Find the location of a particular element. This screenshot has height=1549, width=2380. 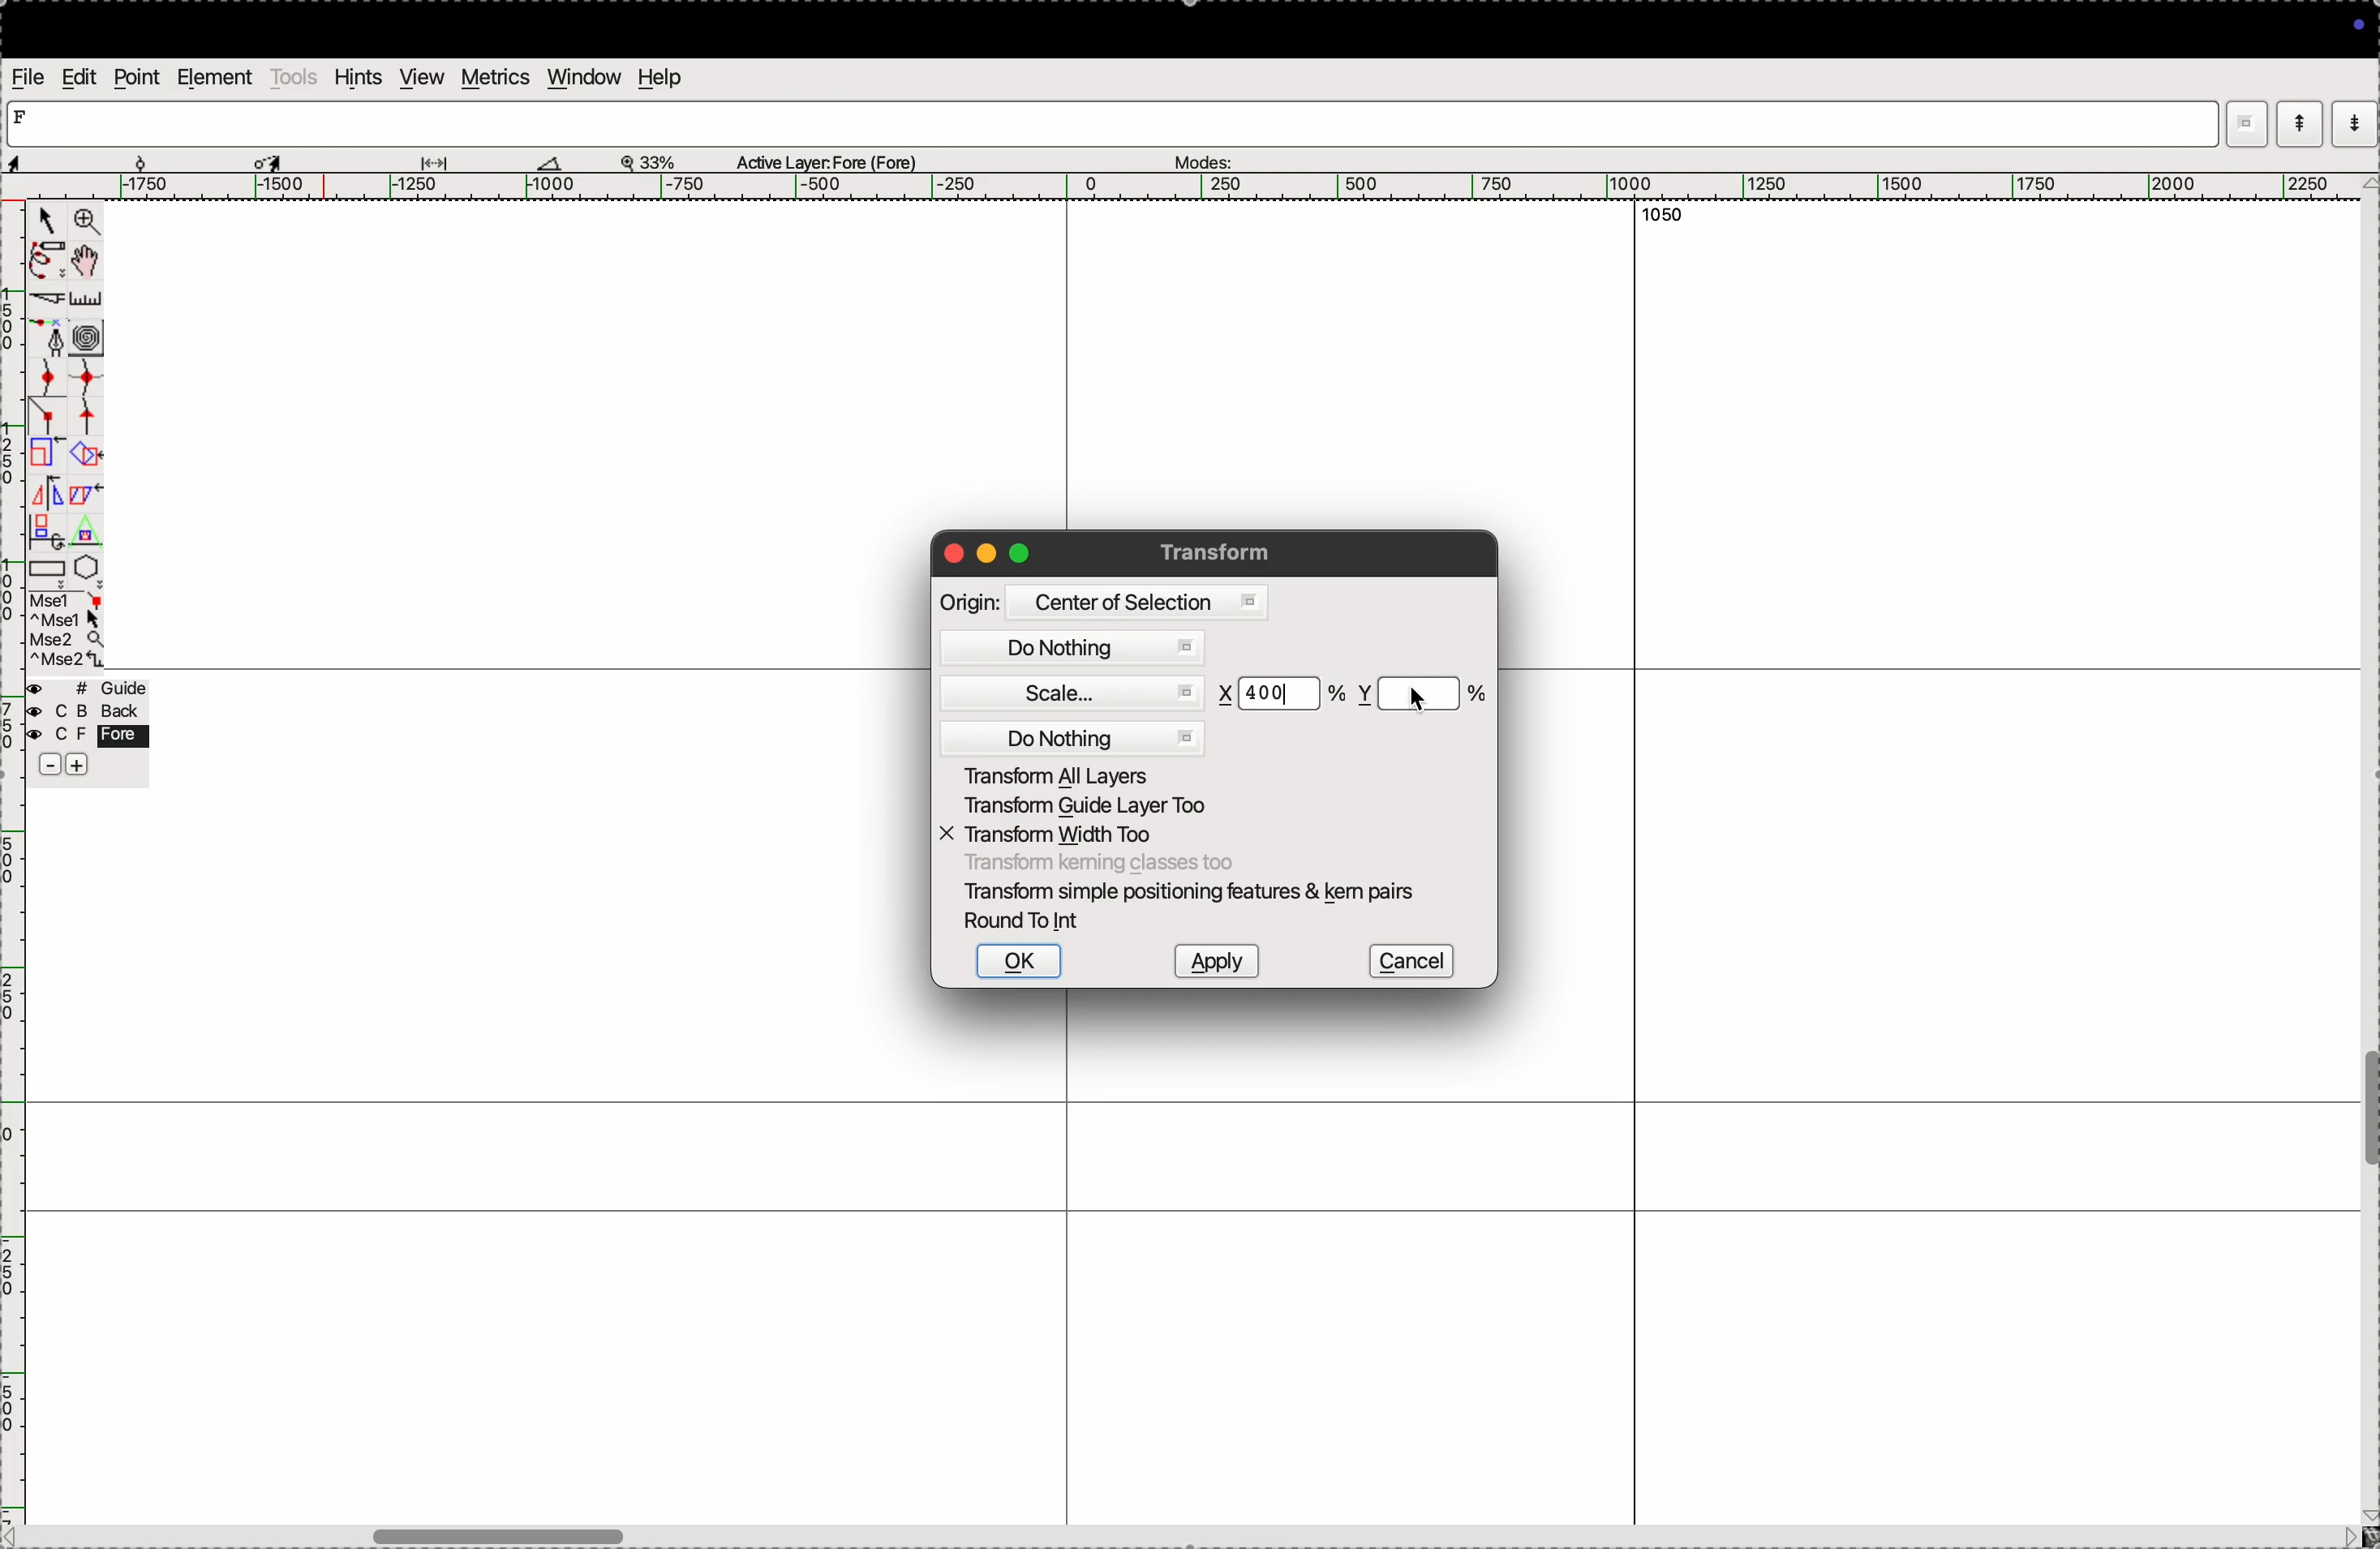

1050 is located at coordinates (1656, 216).